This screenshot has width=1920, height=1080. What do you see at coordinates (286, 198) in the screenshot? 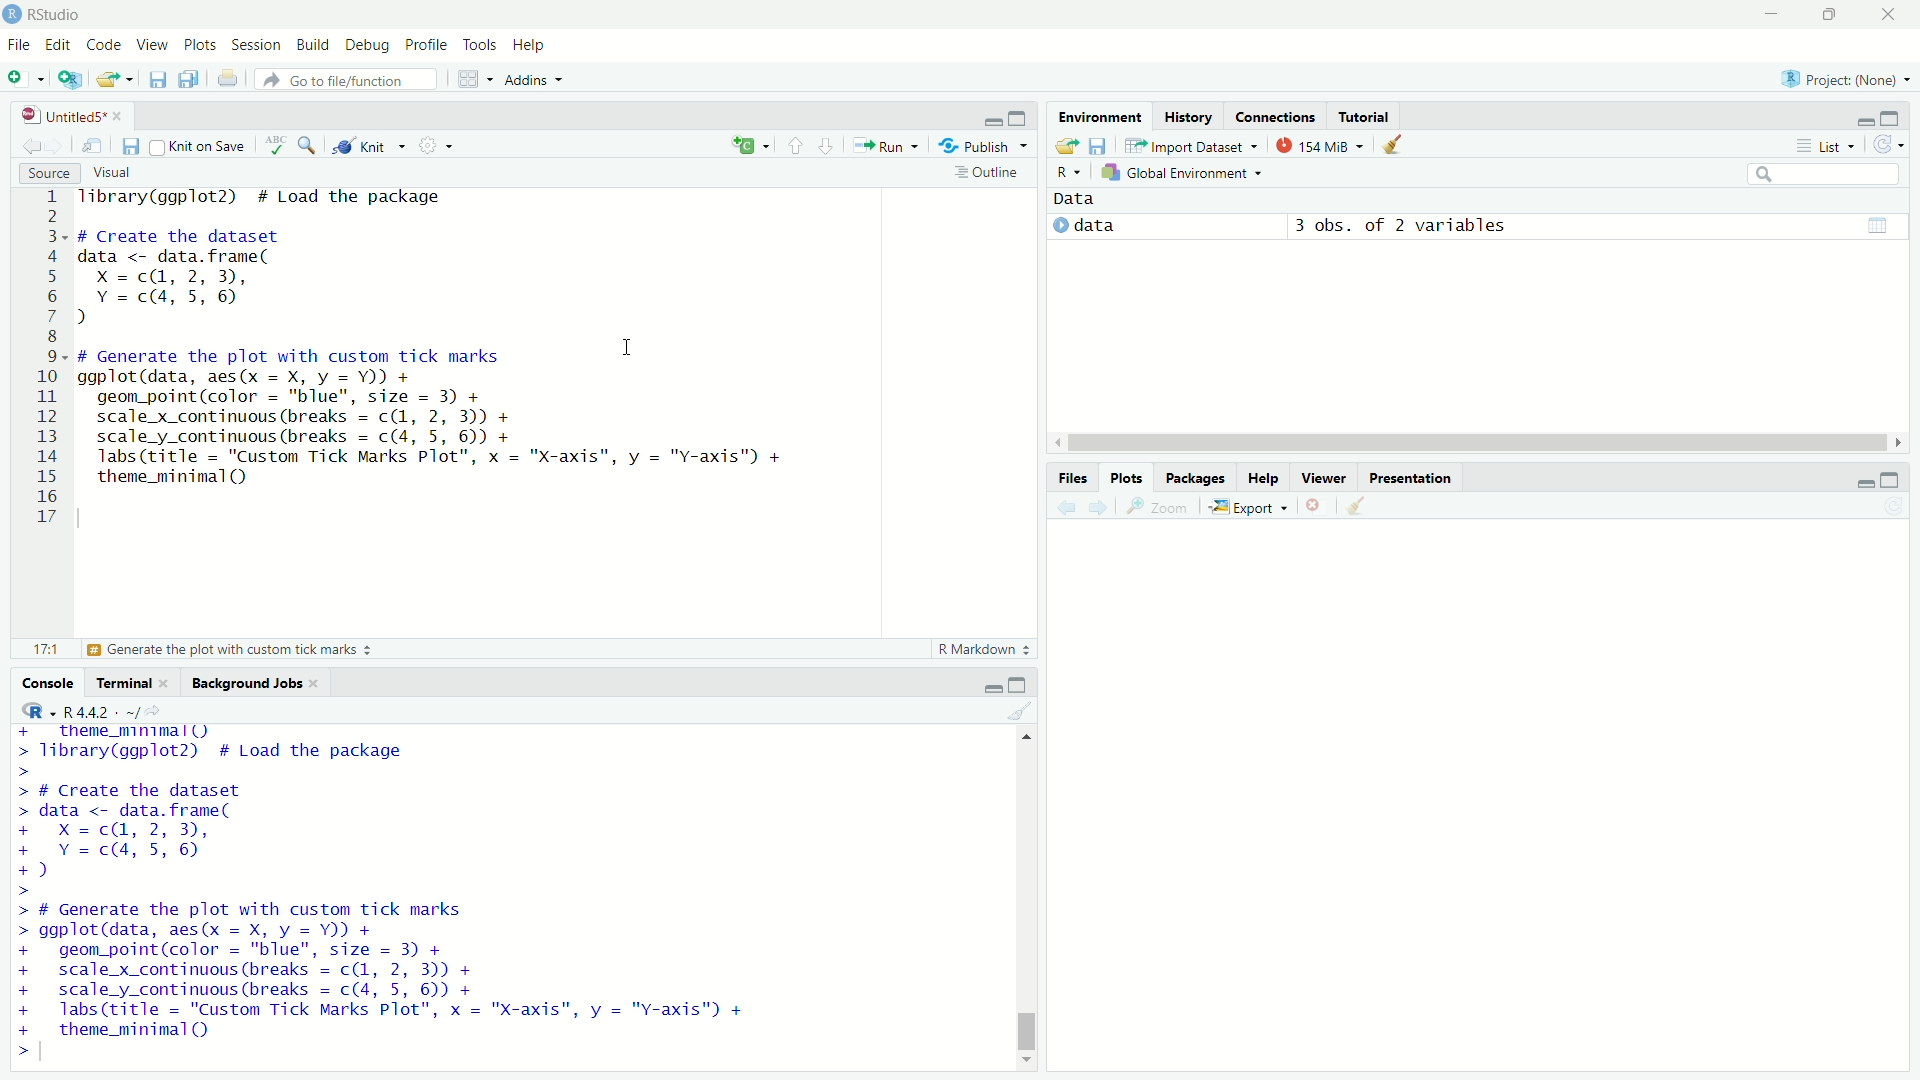
I see `library to load the package` at bounding box center [286, 198].